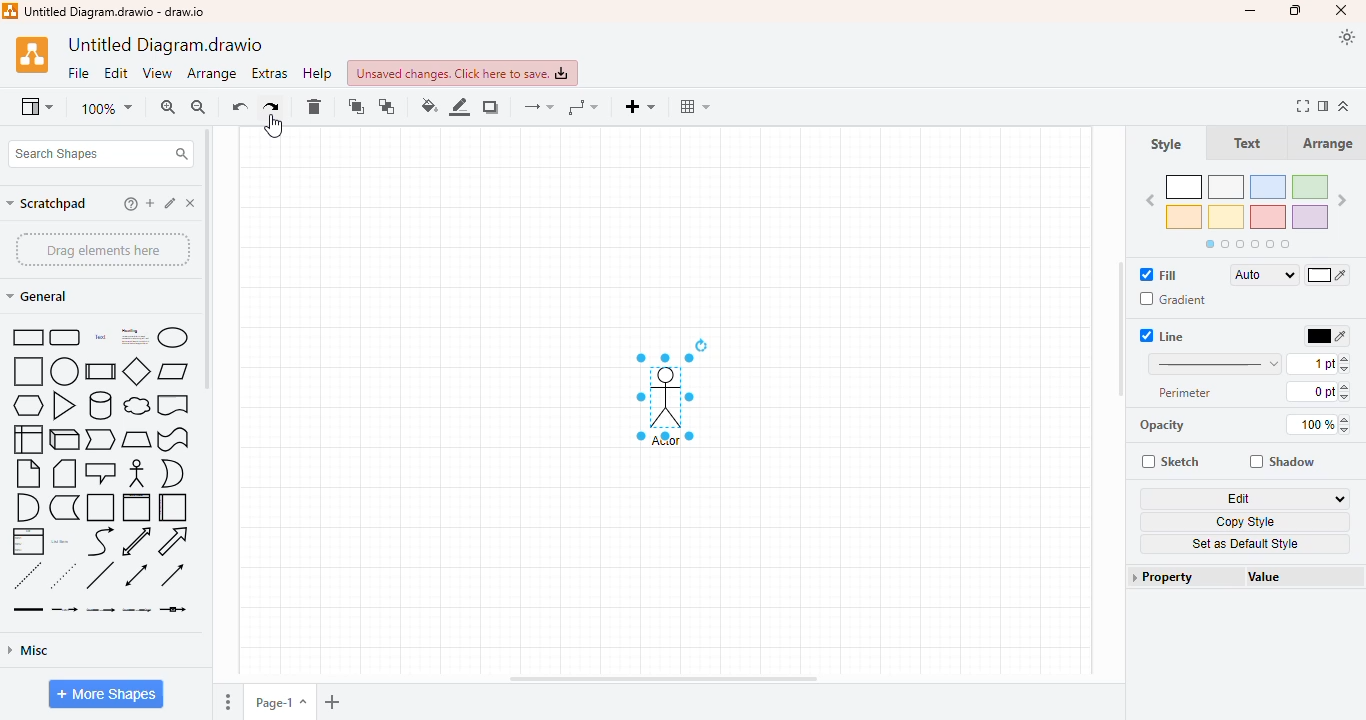 The image size is (1366, 720). I want to click on zoom, so click(107, 108).